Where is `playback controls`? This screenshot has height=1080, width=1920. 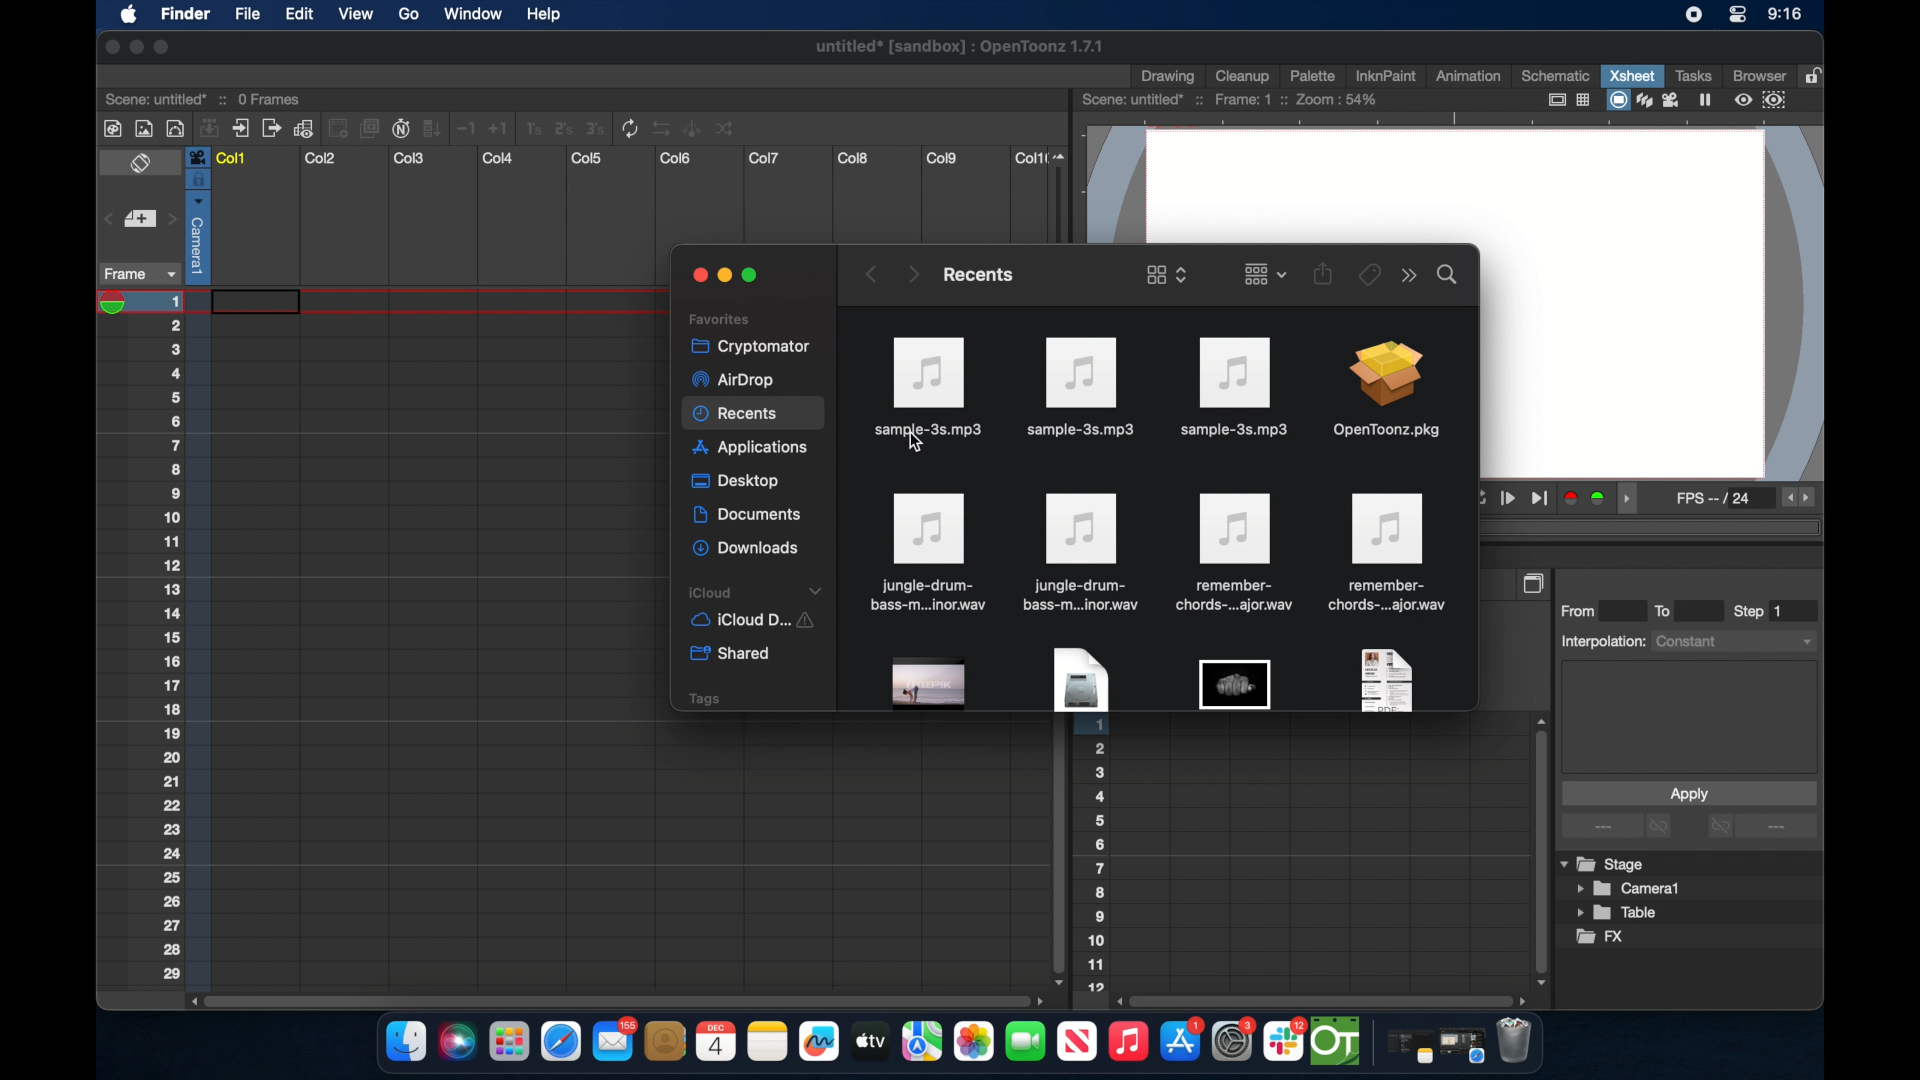
playback controls is located at coordinates (1514, 499).